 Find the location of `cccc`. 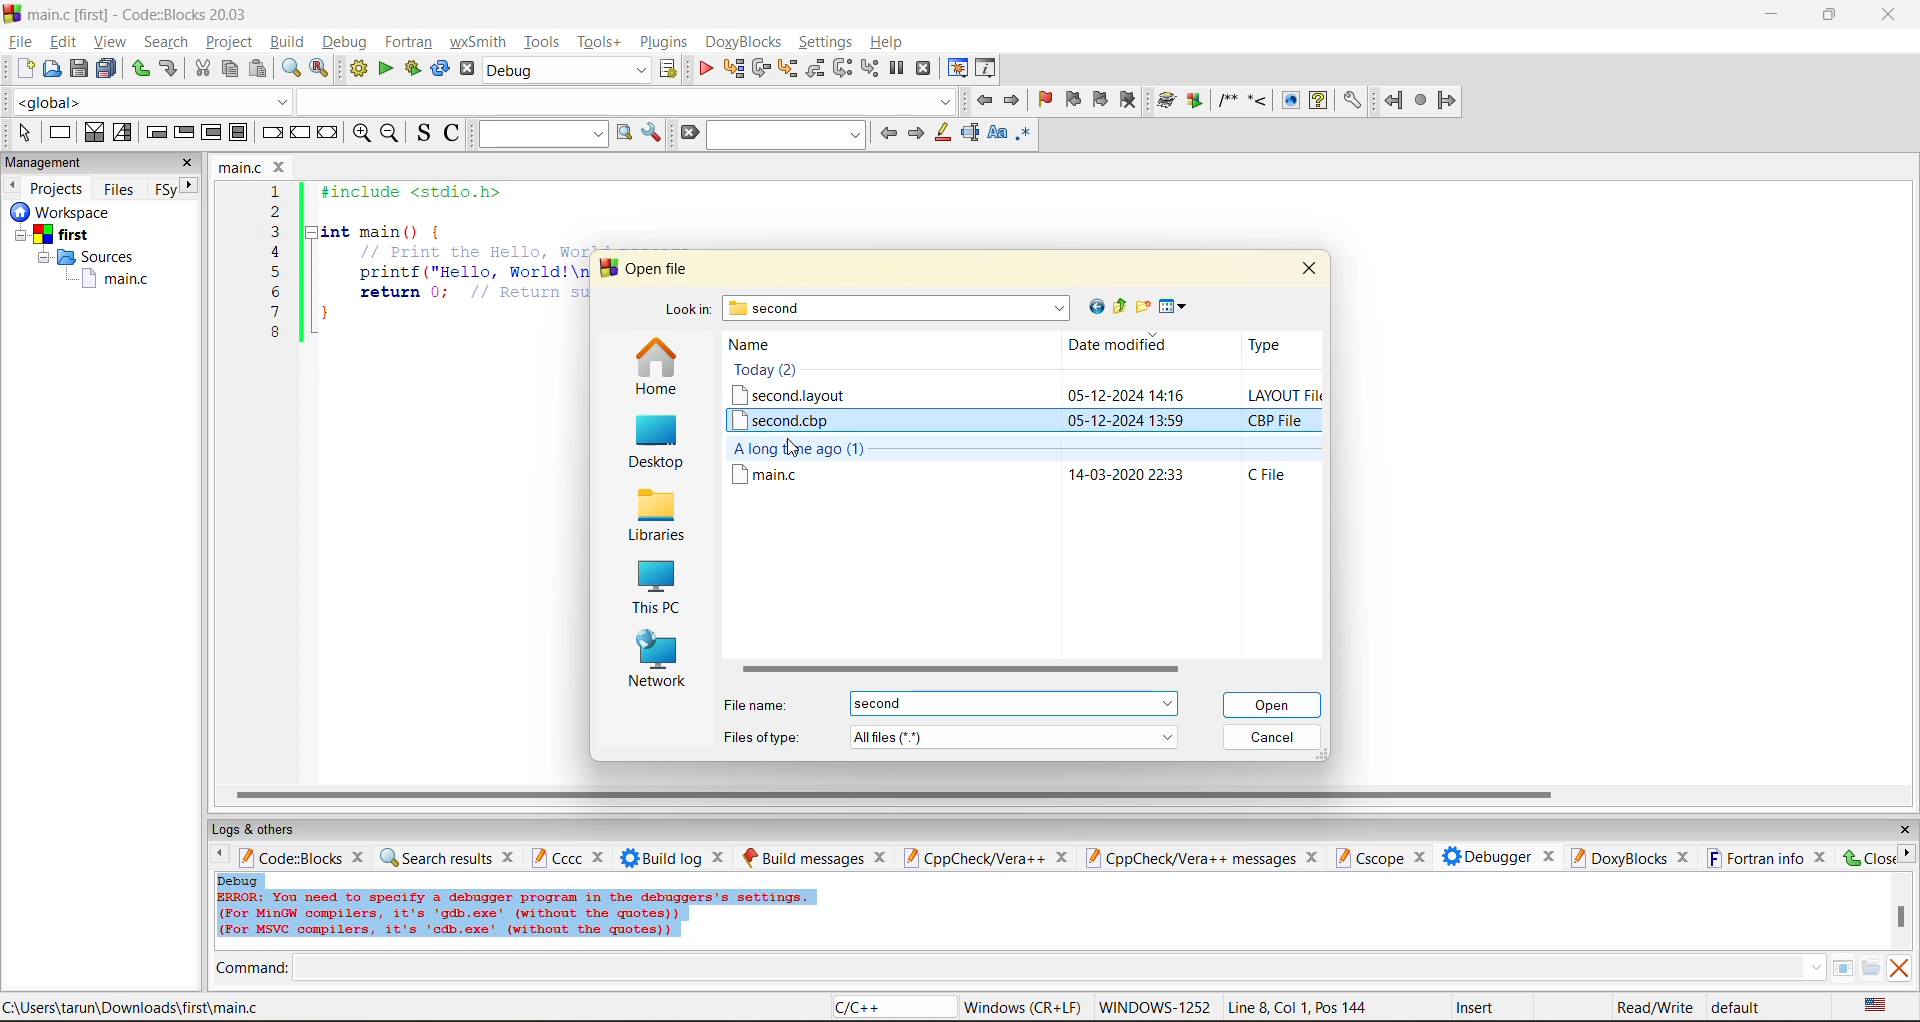

cccc is located at coordinates (556, 857).